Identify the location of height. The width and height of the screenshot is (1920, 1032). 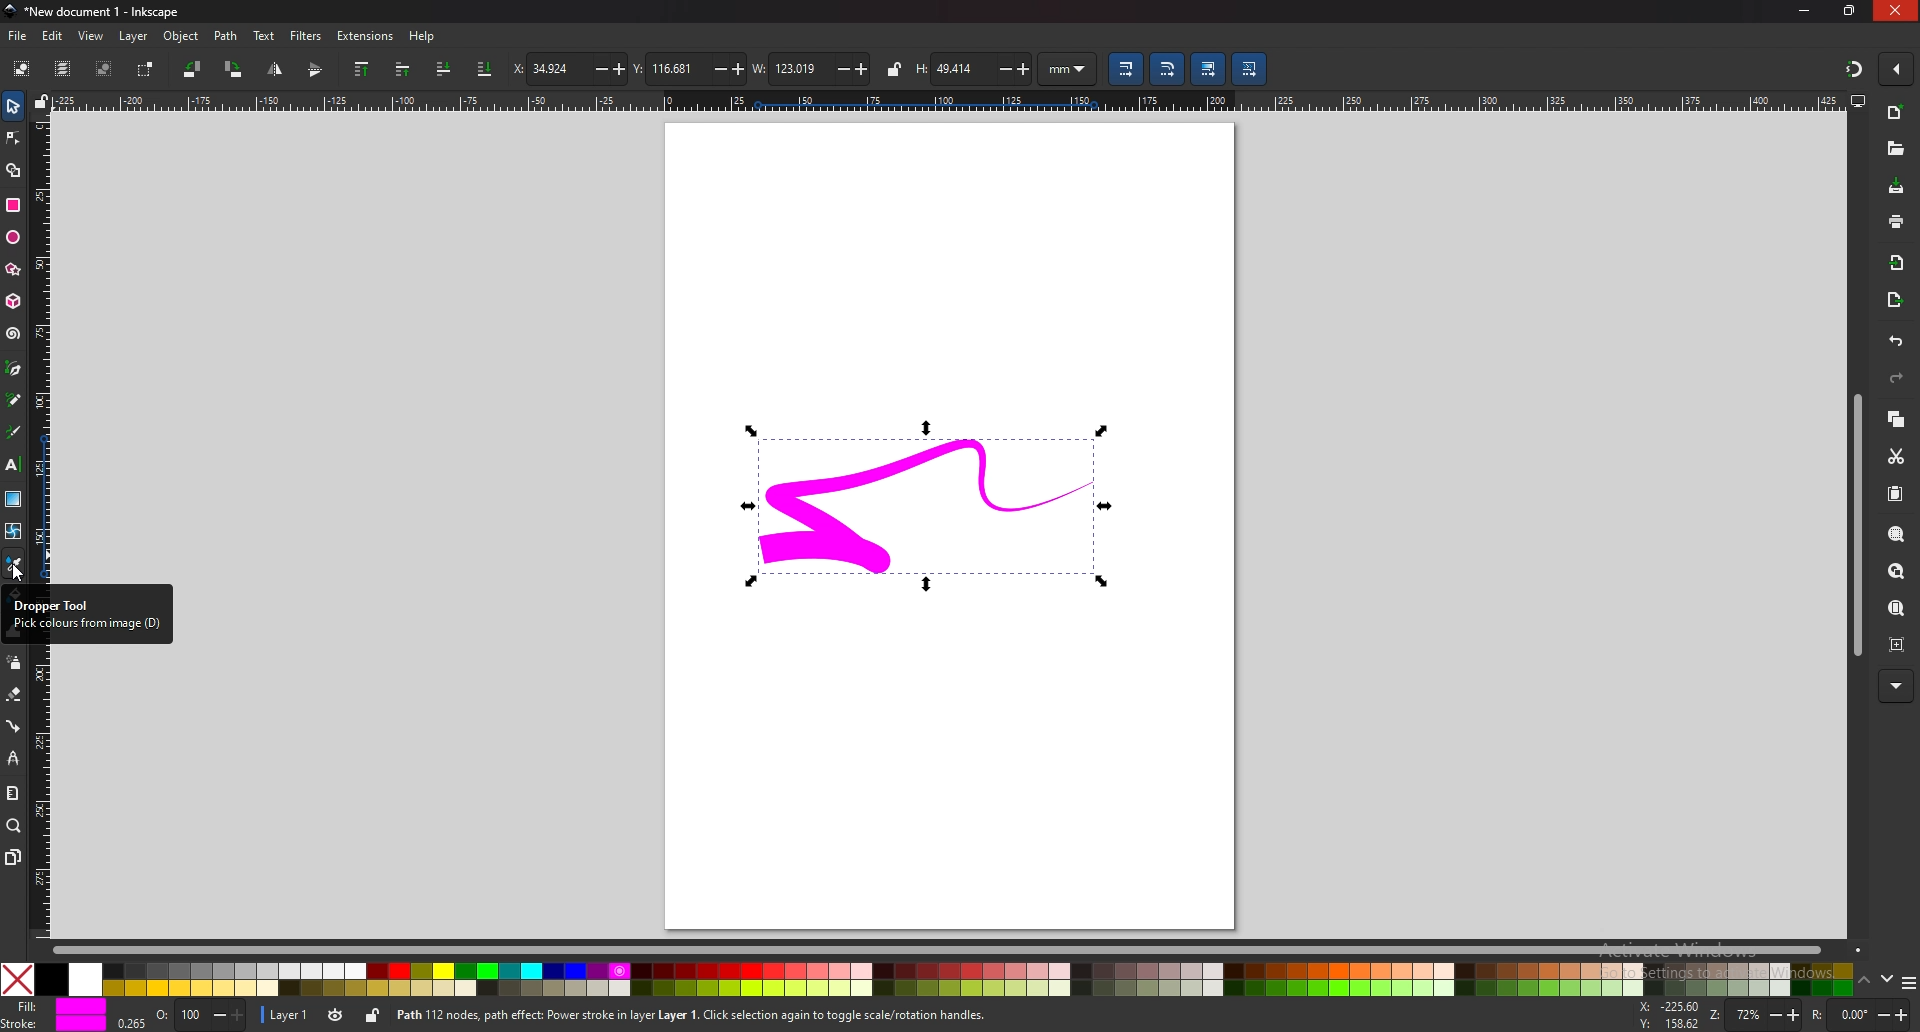
(973, 69).